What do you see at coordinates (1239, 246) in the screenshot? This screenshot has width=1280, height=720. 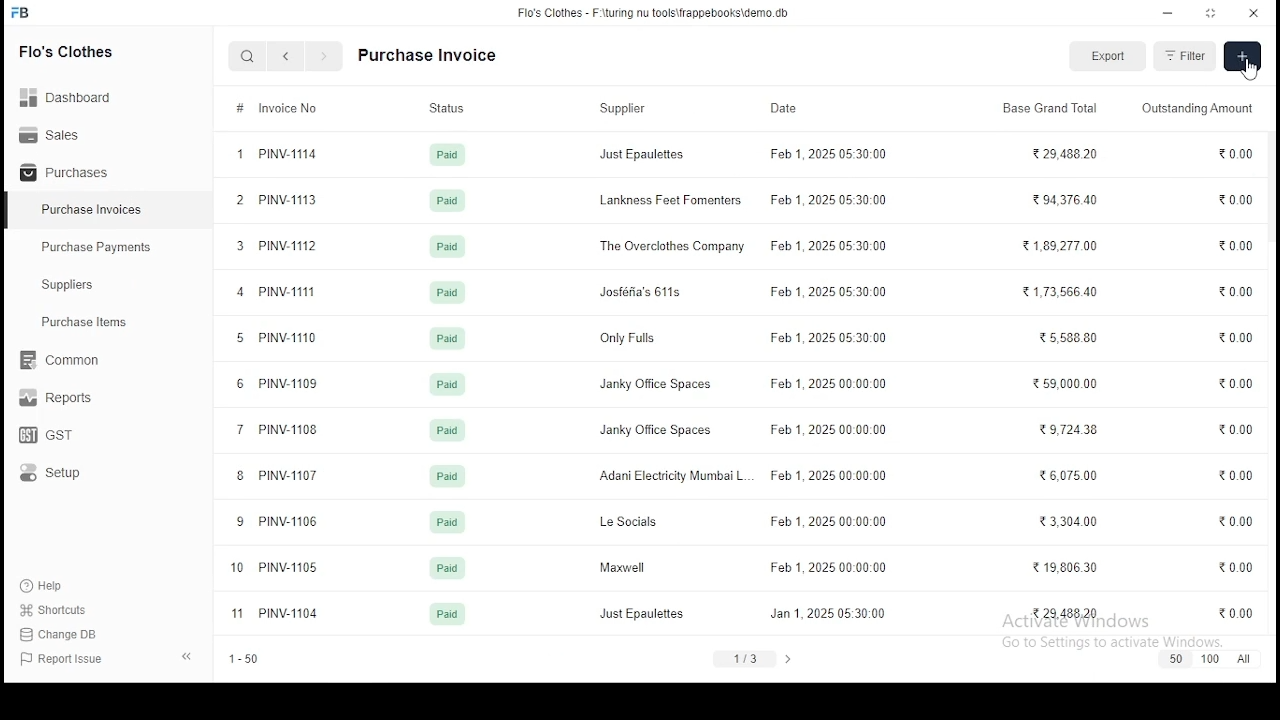 I see `0.00` at bounding box center [1239, 246].